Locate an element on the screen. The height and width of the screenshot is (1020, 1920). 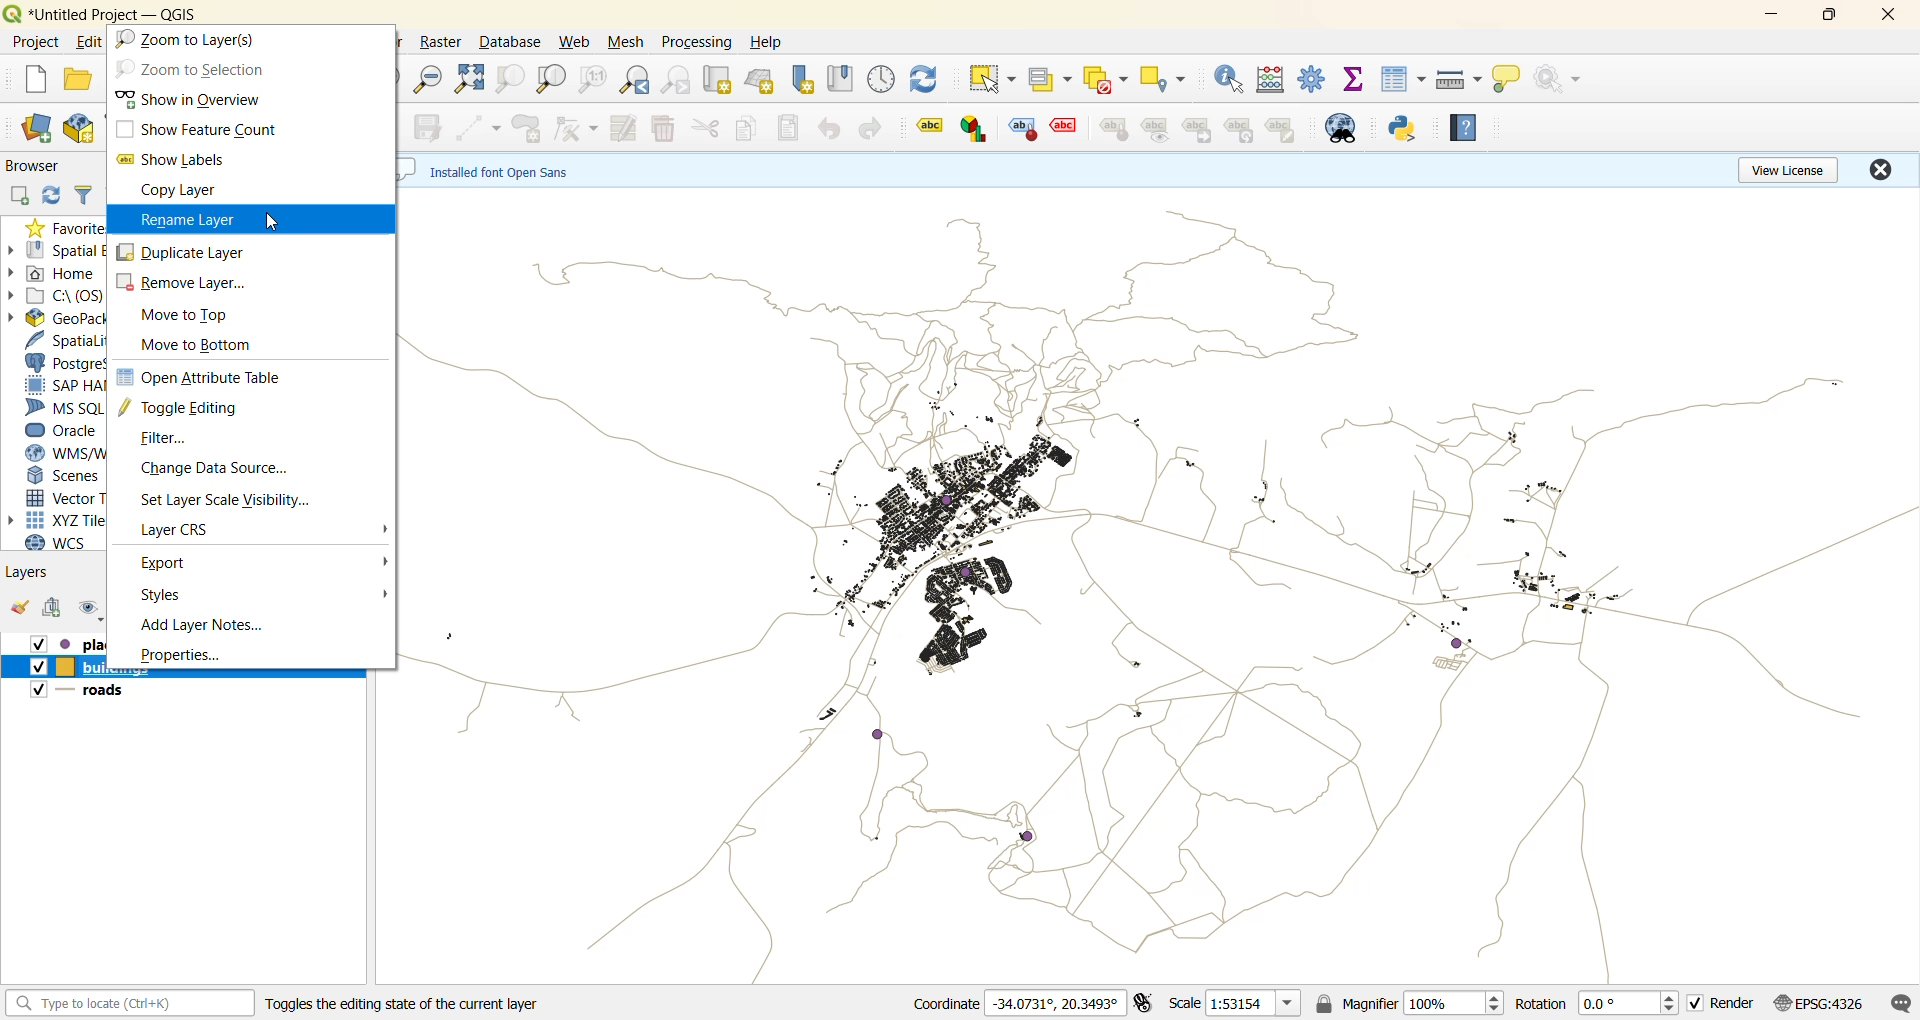
wcs is located at coordinates (68, 545).